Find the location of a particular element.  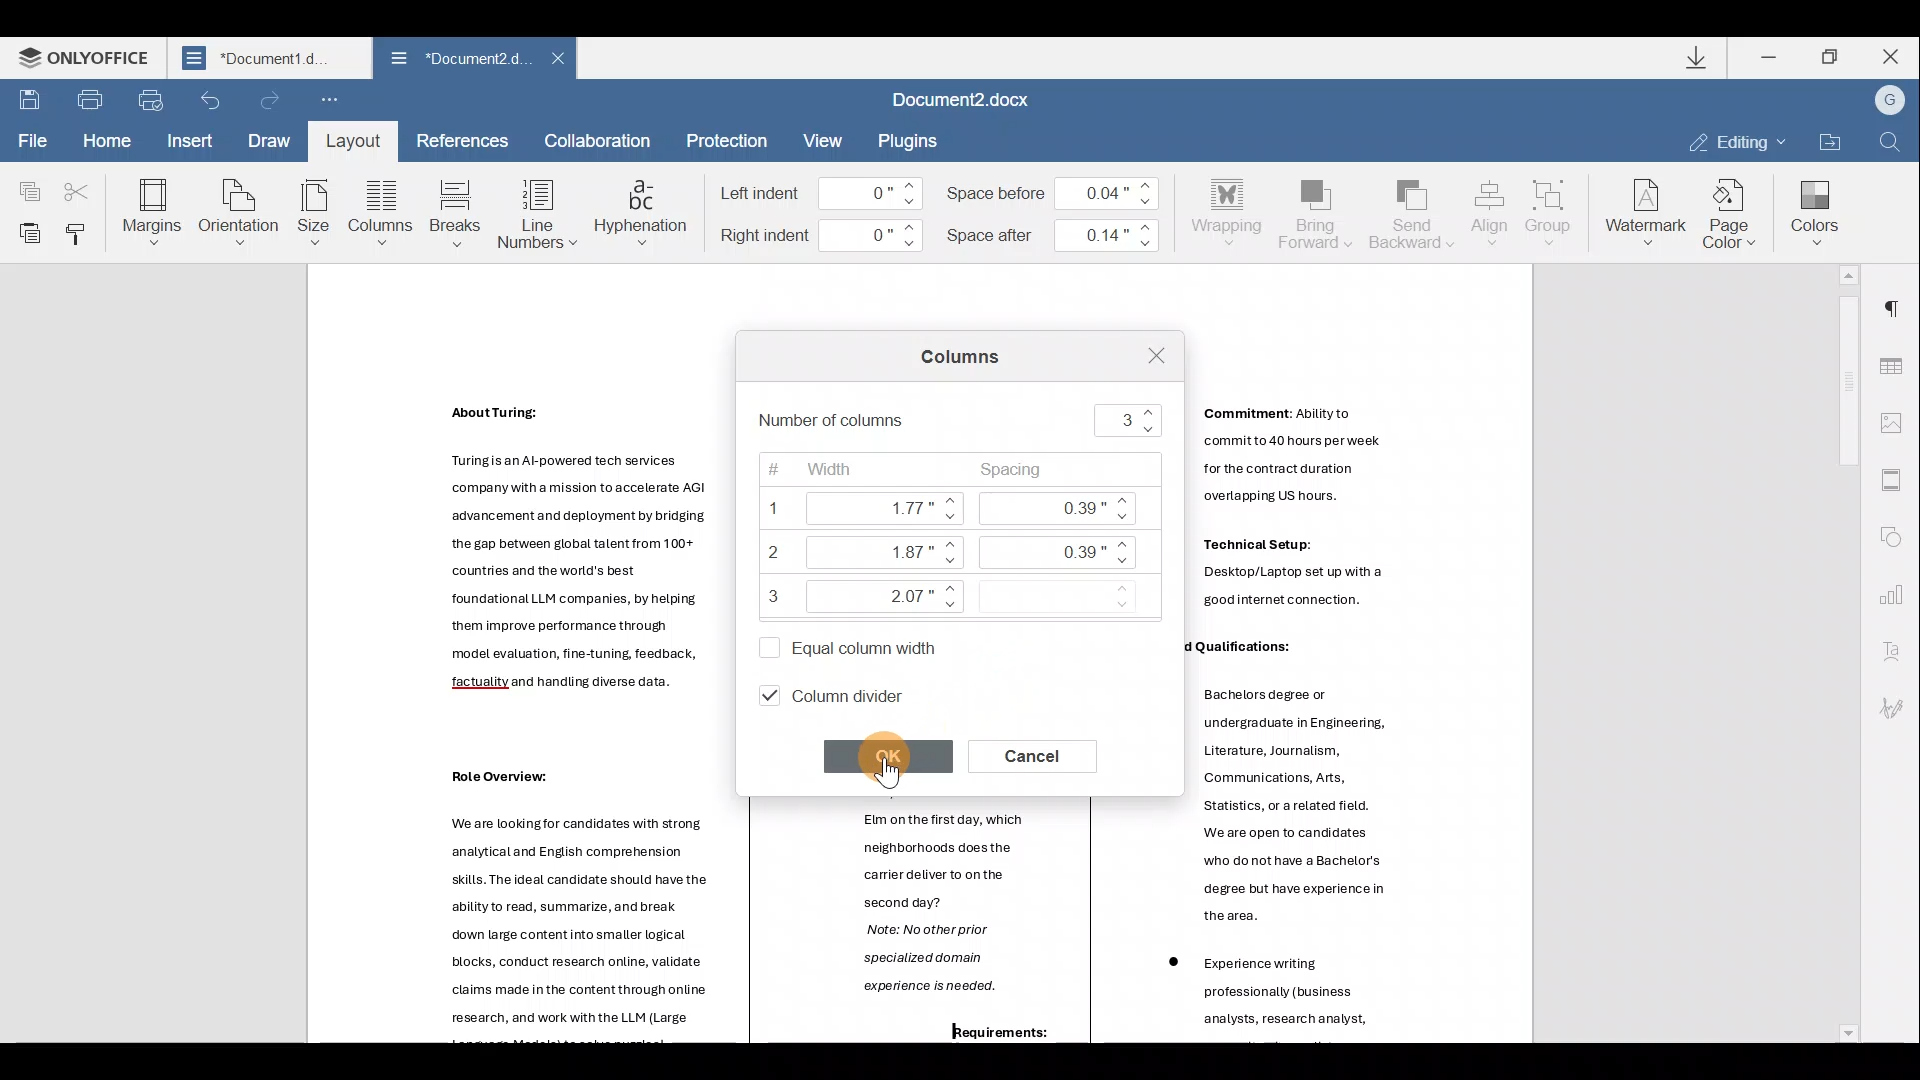

Send backward is located at coordinates (1409, 212).